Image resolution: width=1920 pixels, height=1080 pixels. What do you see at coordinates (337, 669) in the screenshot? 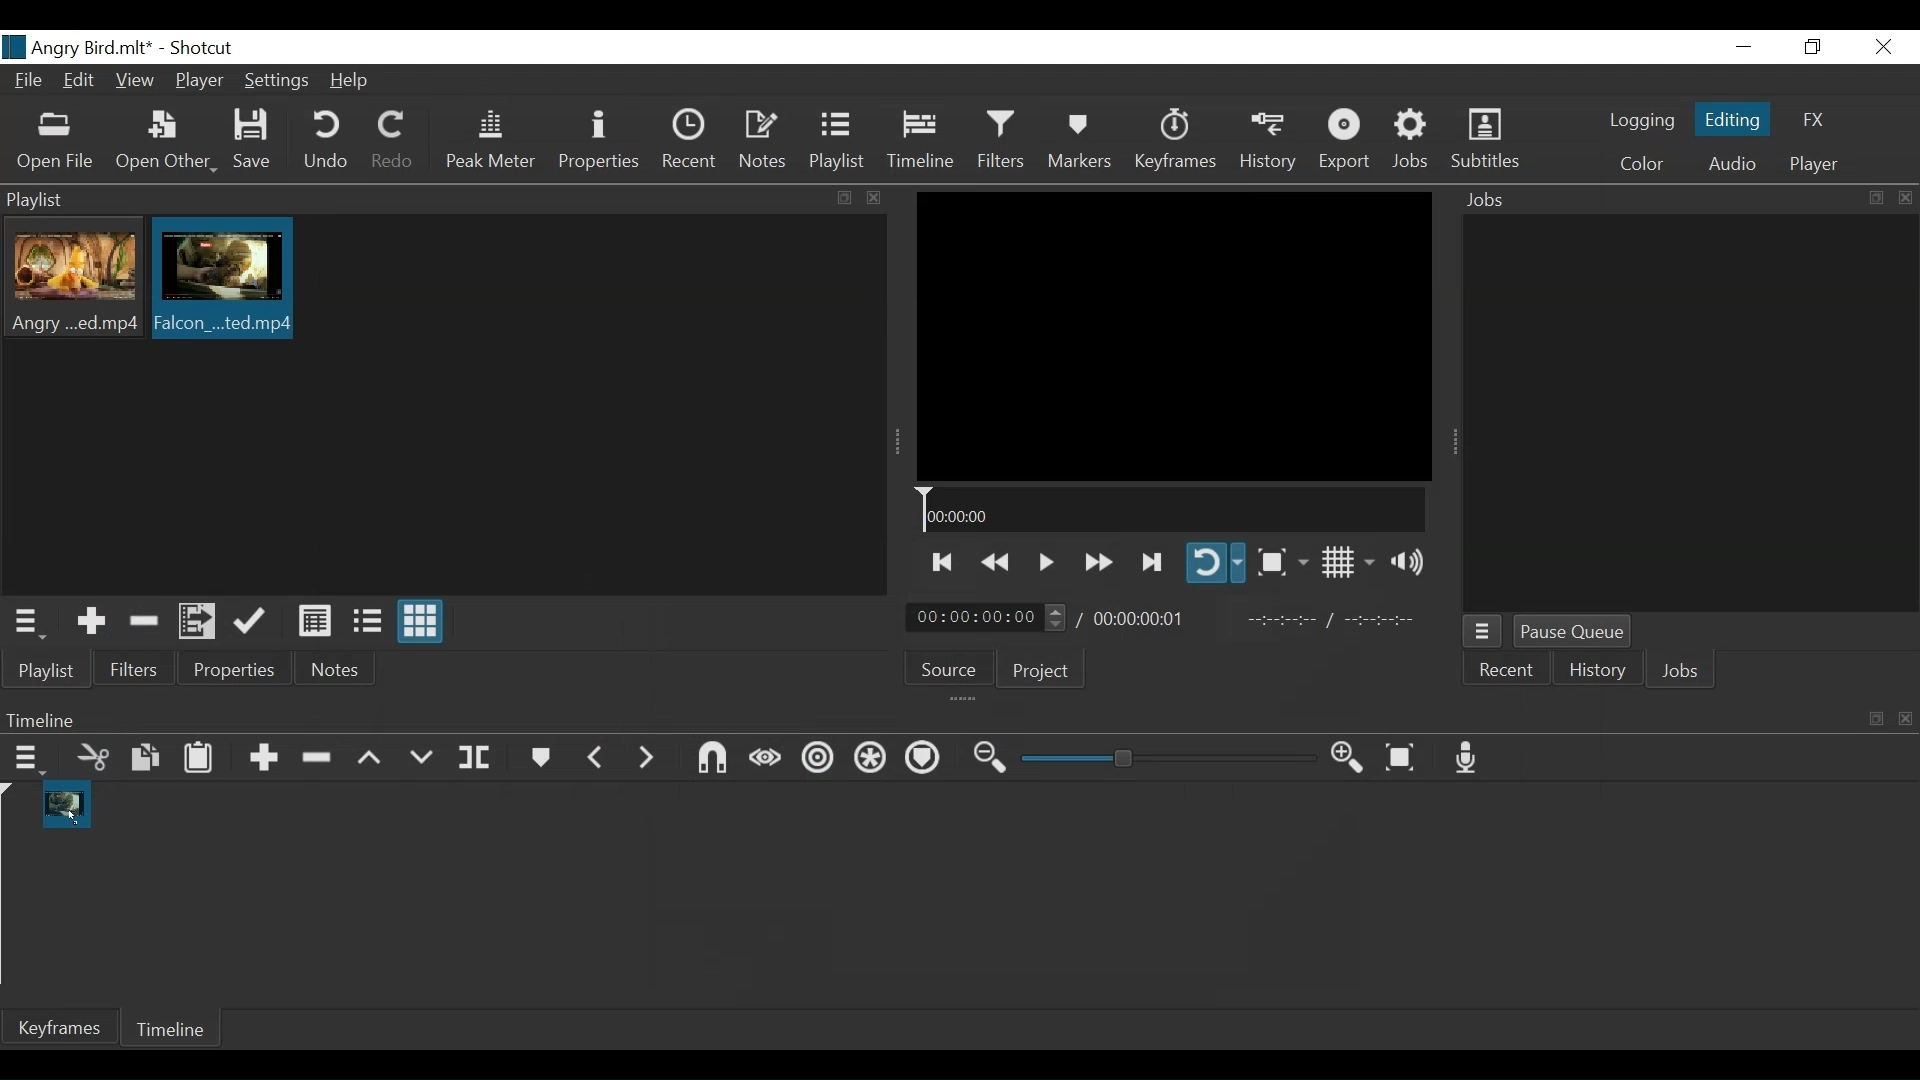
I see `Notes` at bounding box center [337, 669].